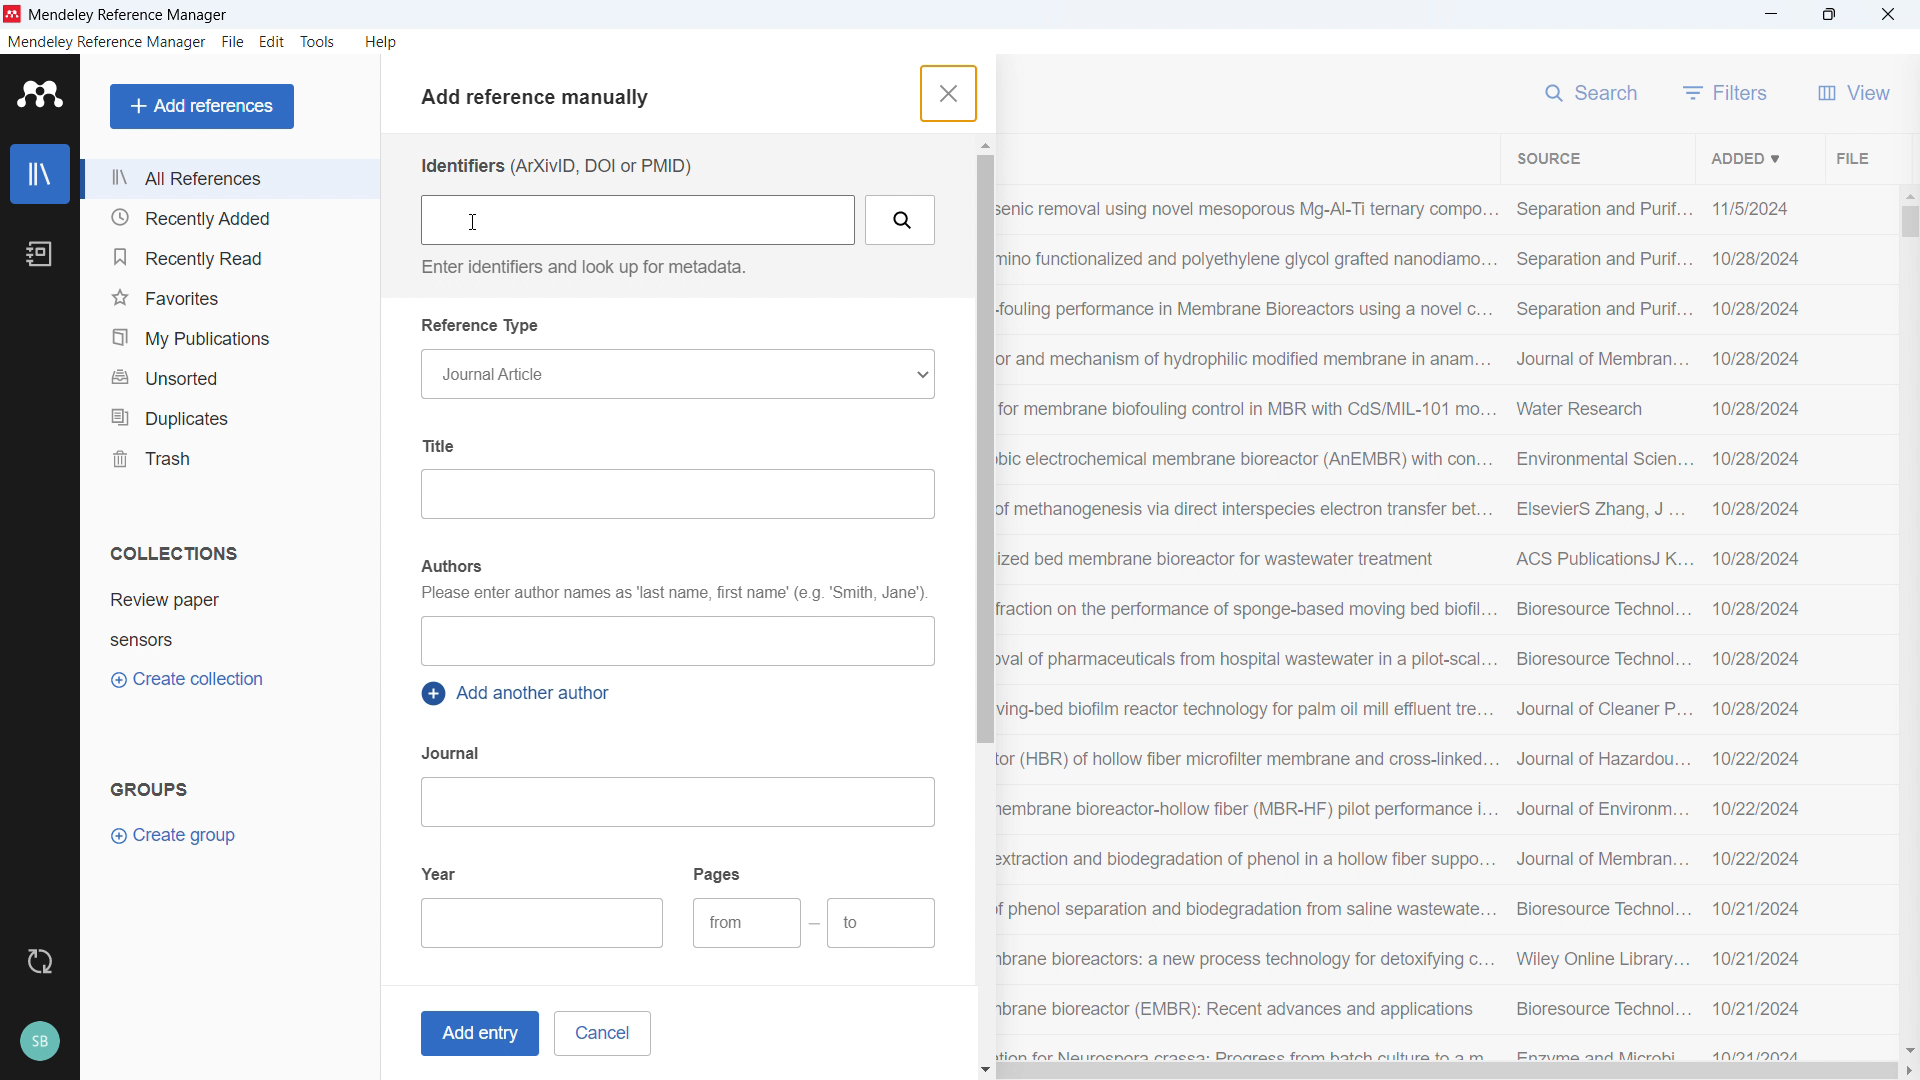 Image resolution: width=1920 pixels, height=1080 pixels. What do you see at coordinates (230, 375) in the screenshot?
I see `Unsorted ` at bounding box center [230, 375].